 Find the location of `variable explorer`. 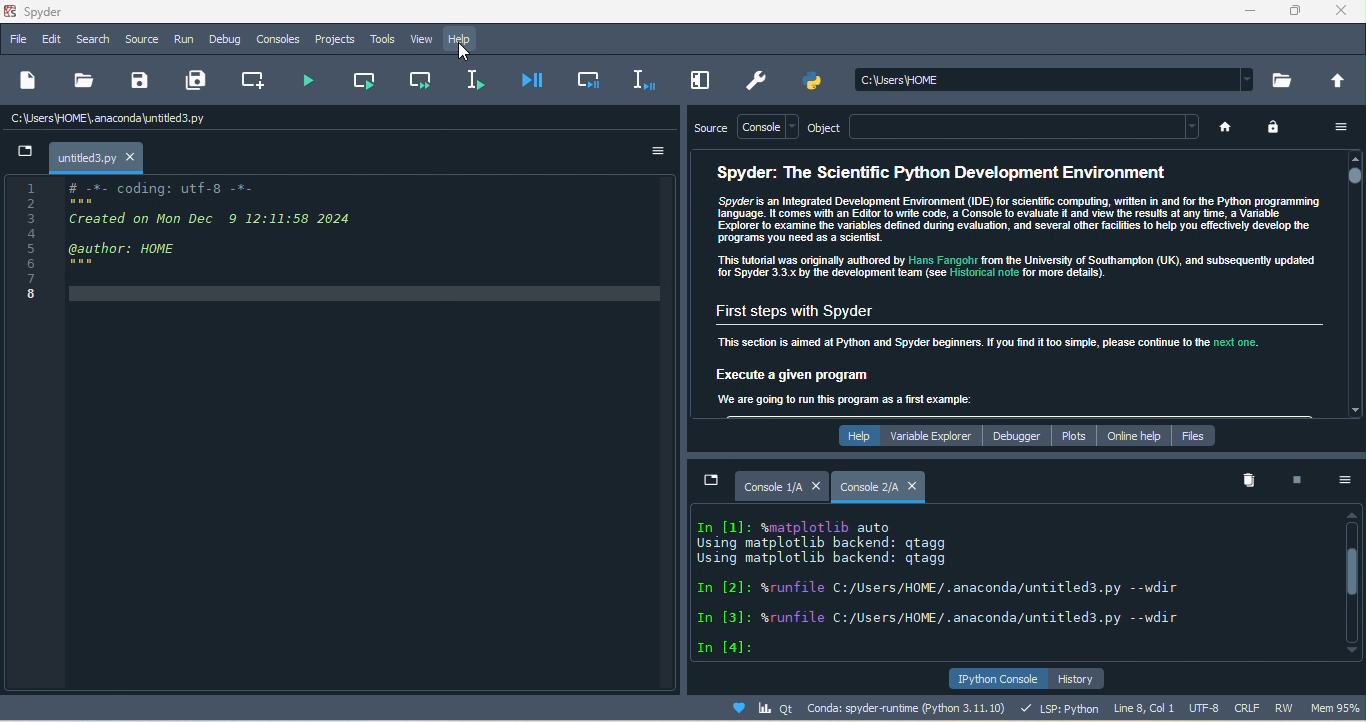

variable explorer is located at coordinates (934, 435).